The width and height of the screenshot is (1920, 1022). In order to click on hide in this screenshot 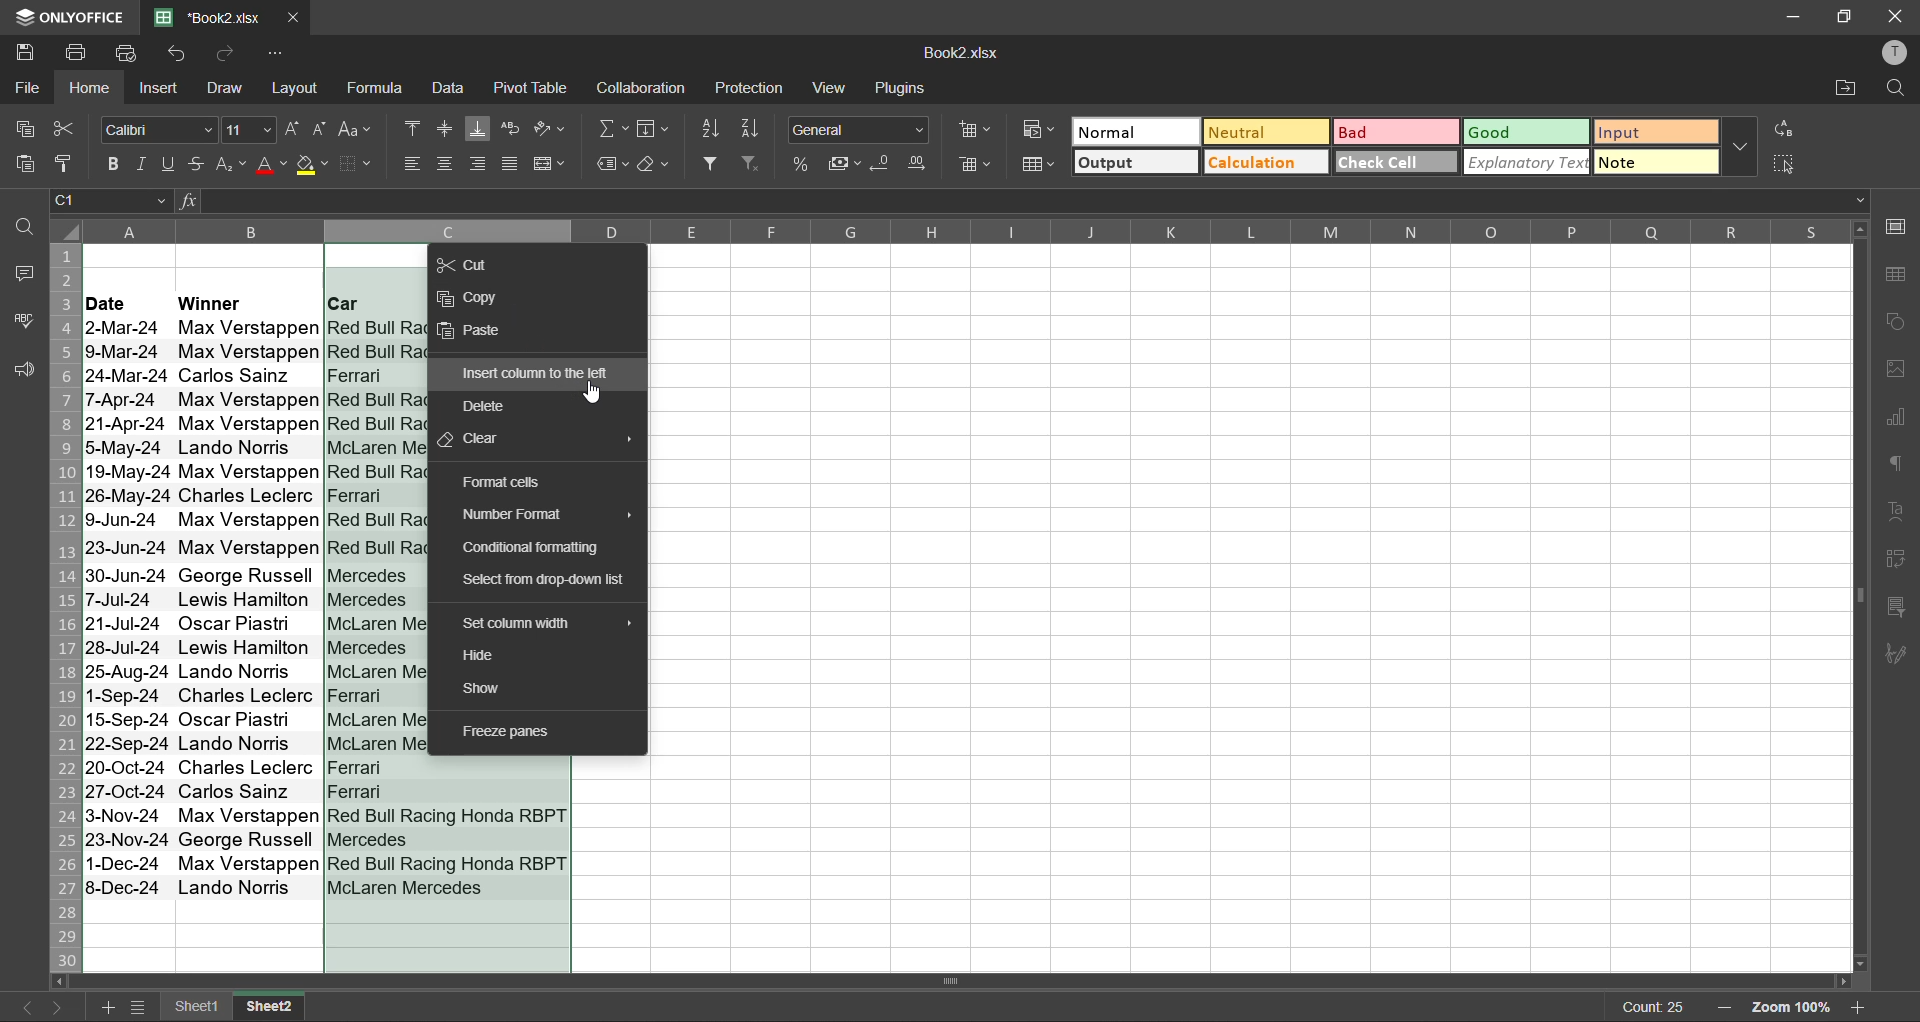, I will do `click(480, 656)`.